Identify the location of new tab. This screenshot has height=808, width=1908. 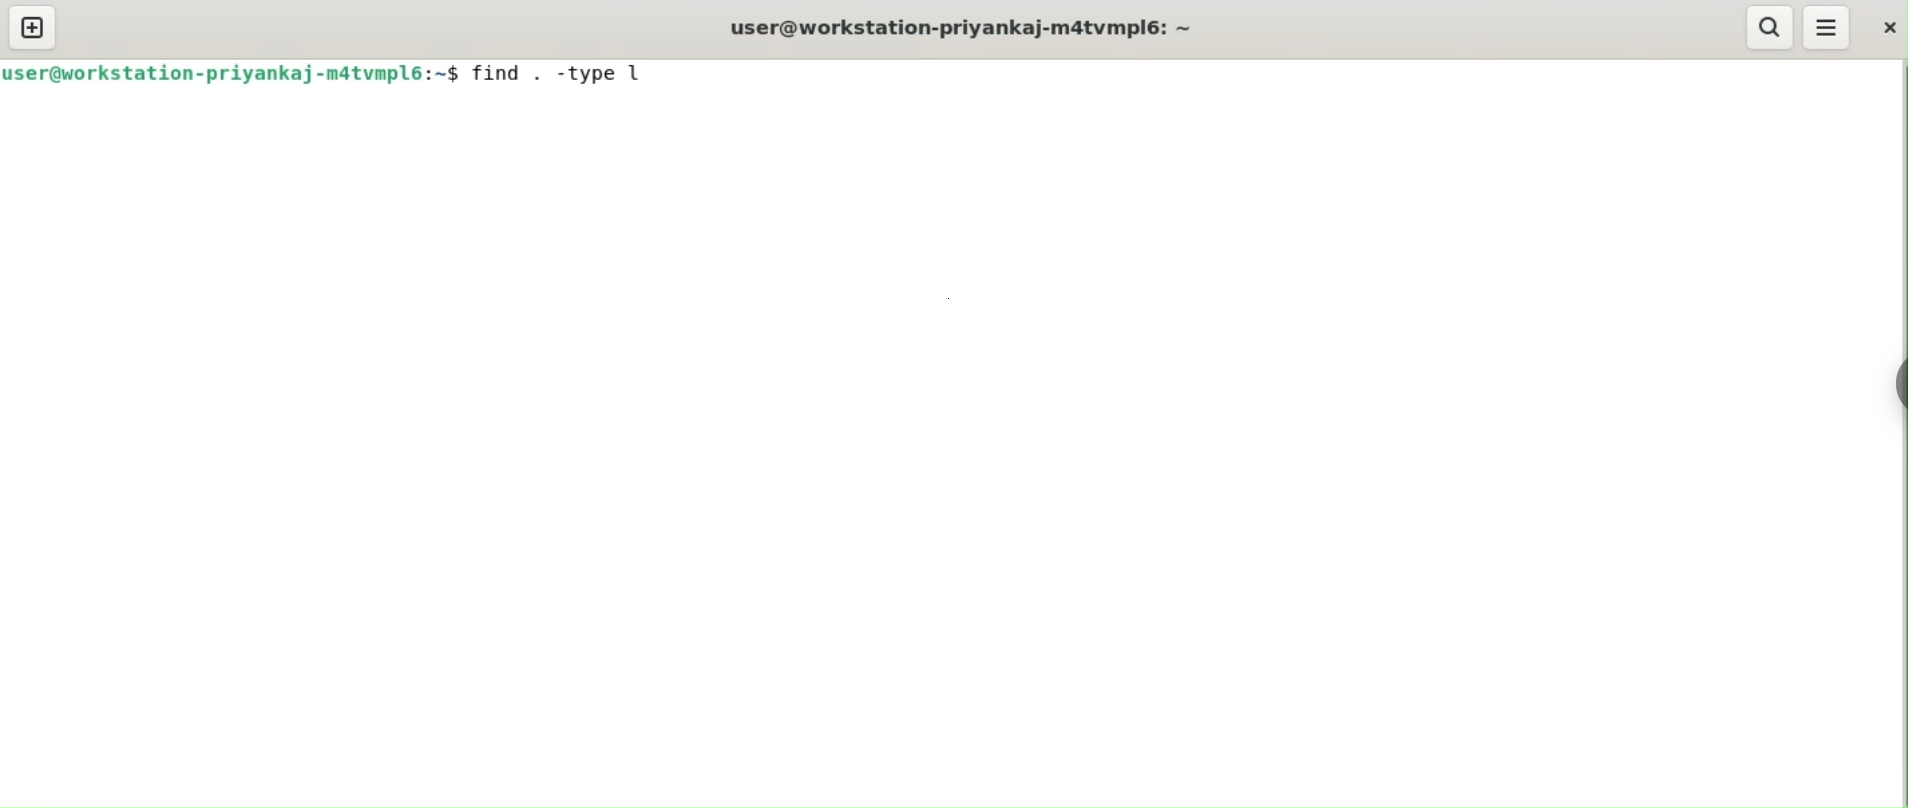
(34, 26).